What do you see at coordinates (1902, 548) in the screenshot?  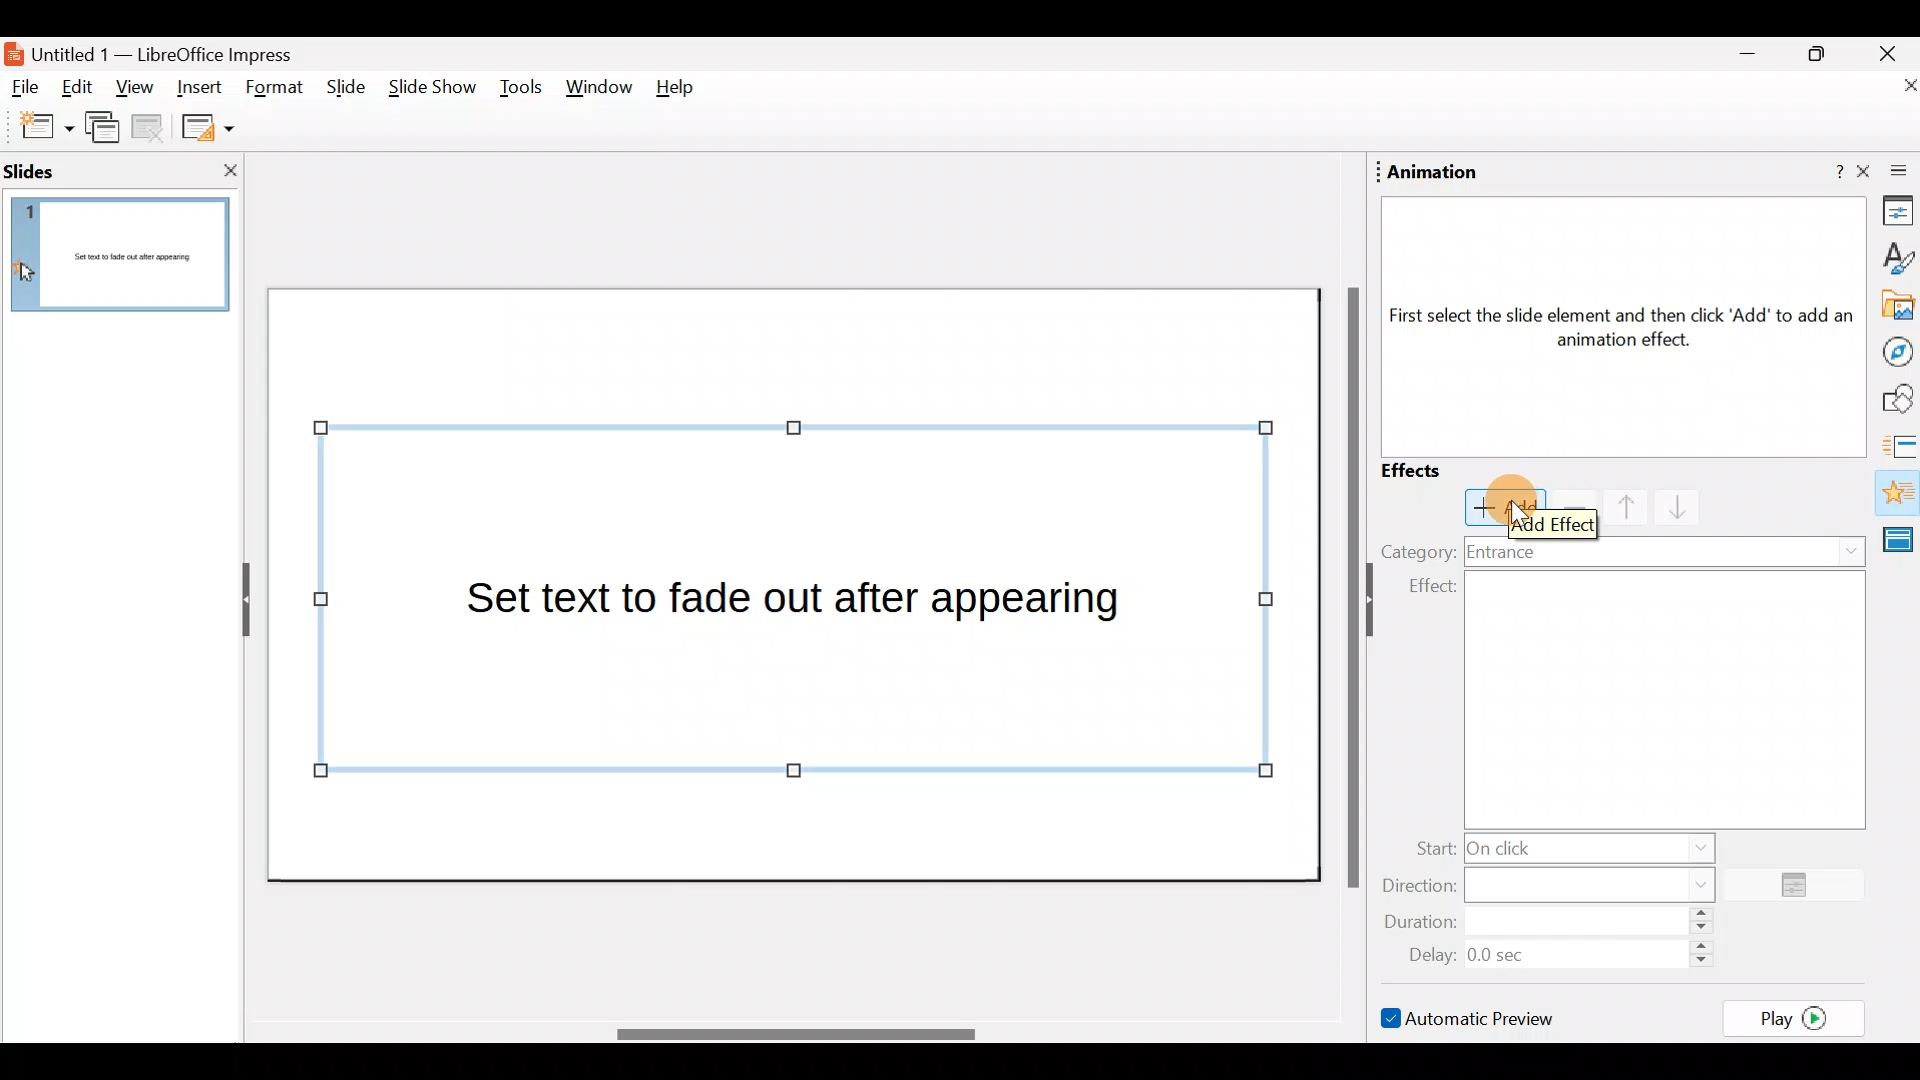 I see `Master slides` at bounding box center [1902, 548].